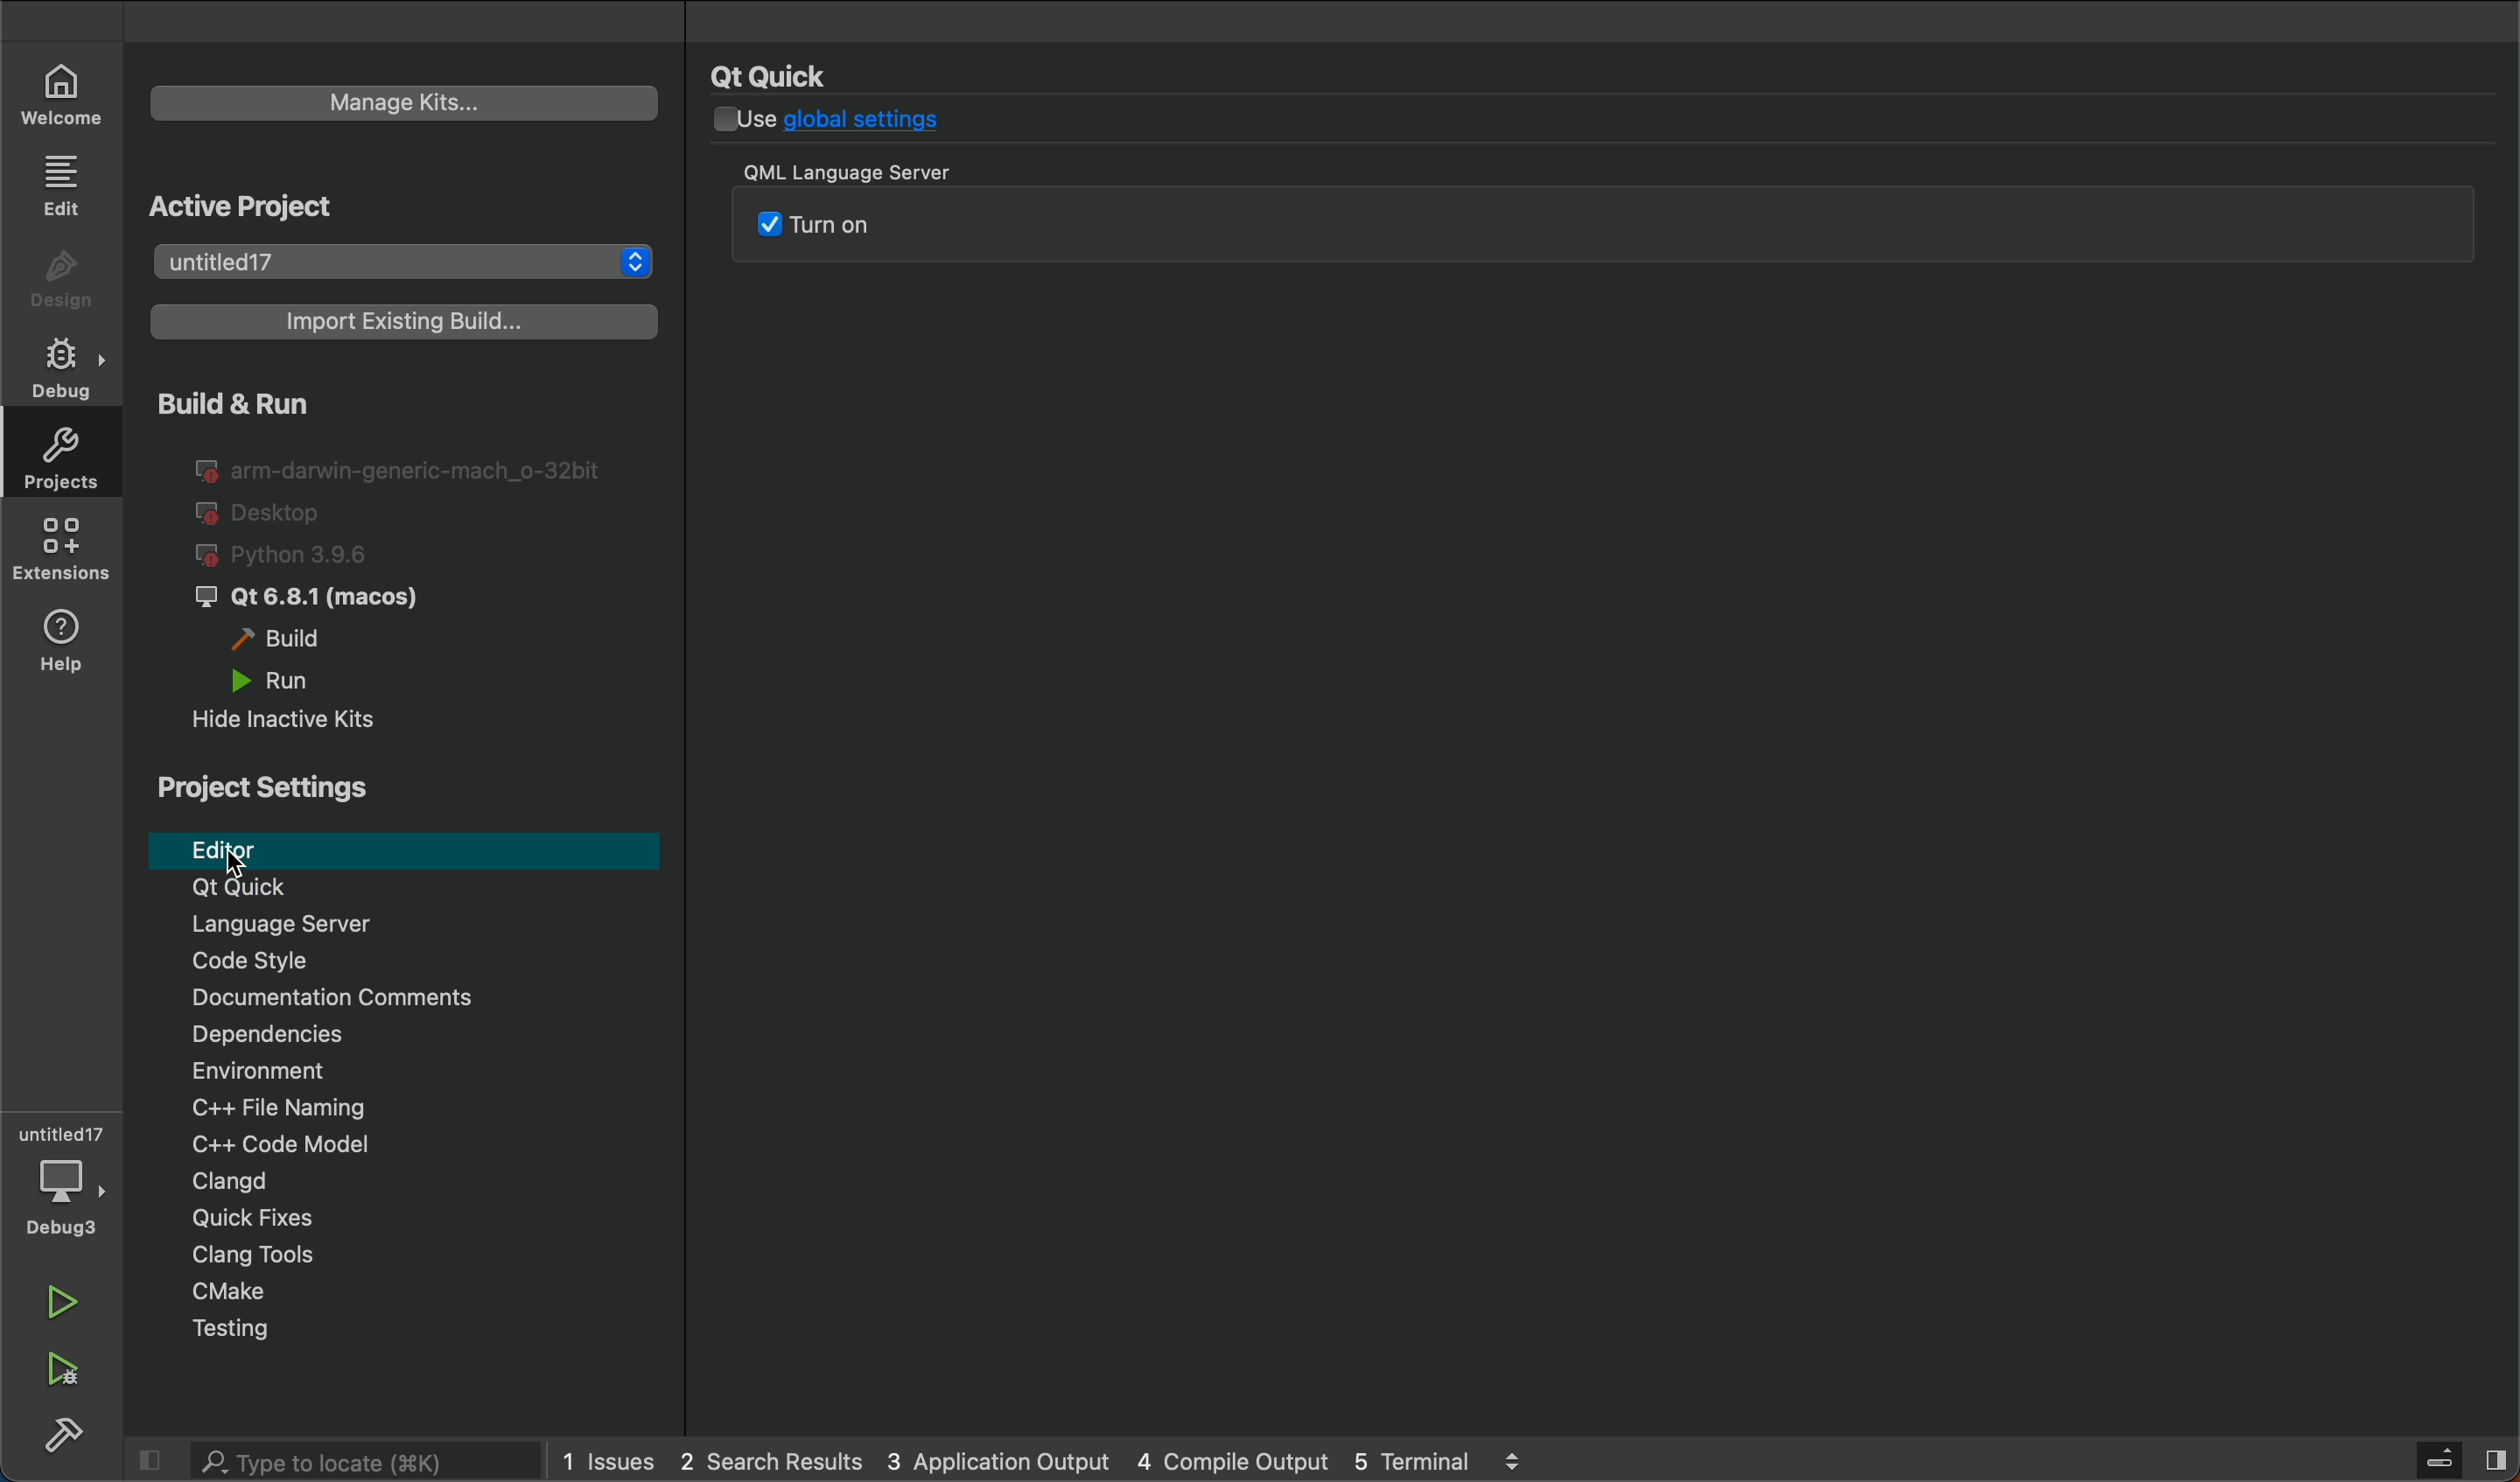 The width and height of the screenshot is (2520, 1482). Describe the element at coordinates (68, 553) in the screenshot. I see `extensions` at that location.